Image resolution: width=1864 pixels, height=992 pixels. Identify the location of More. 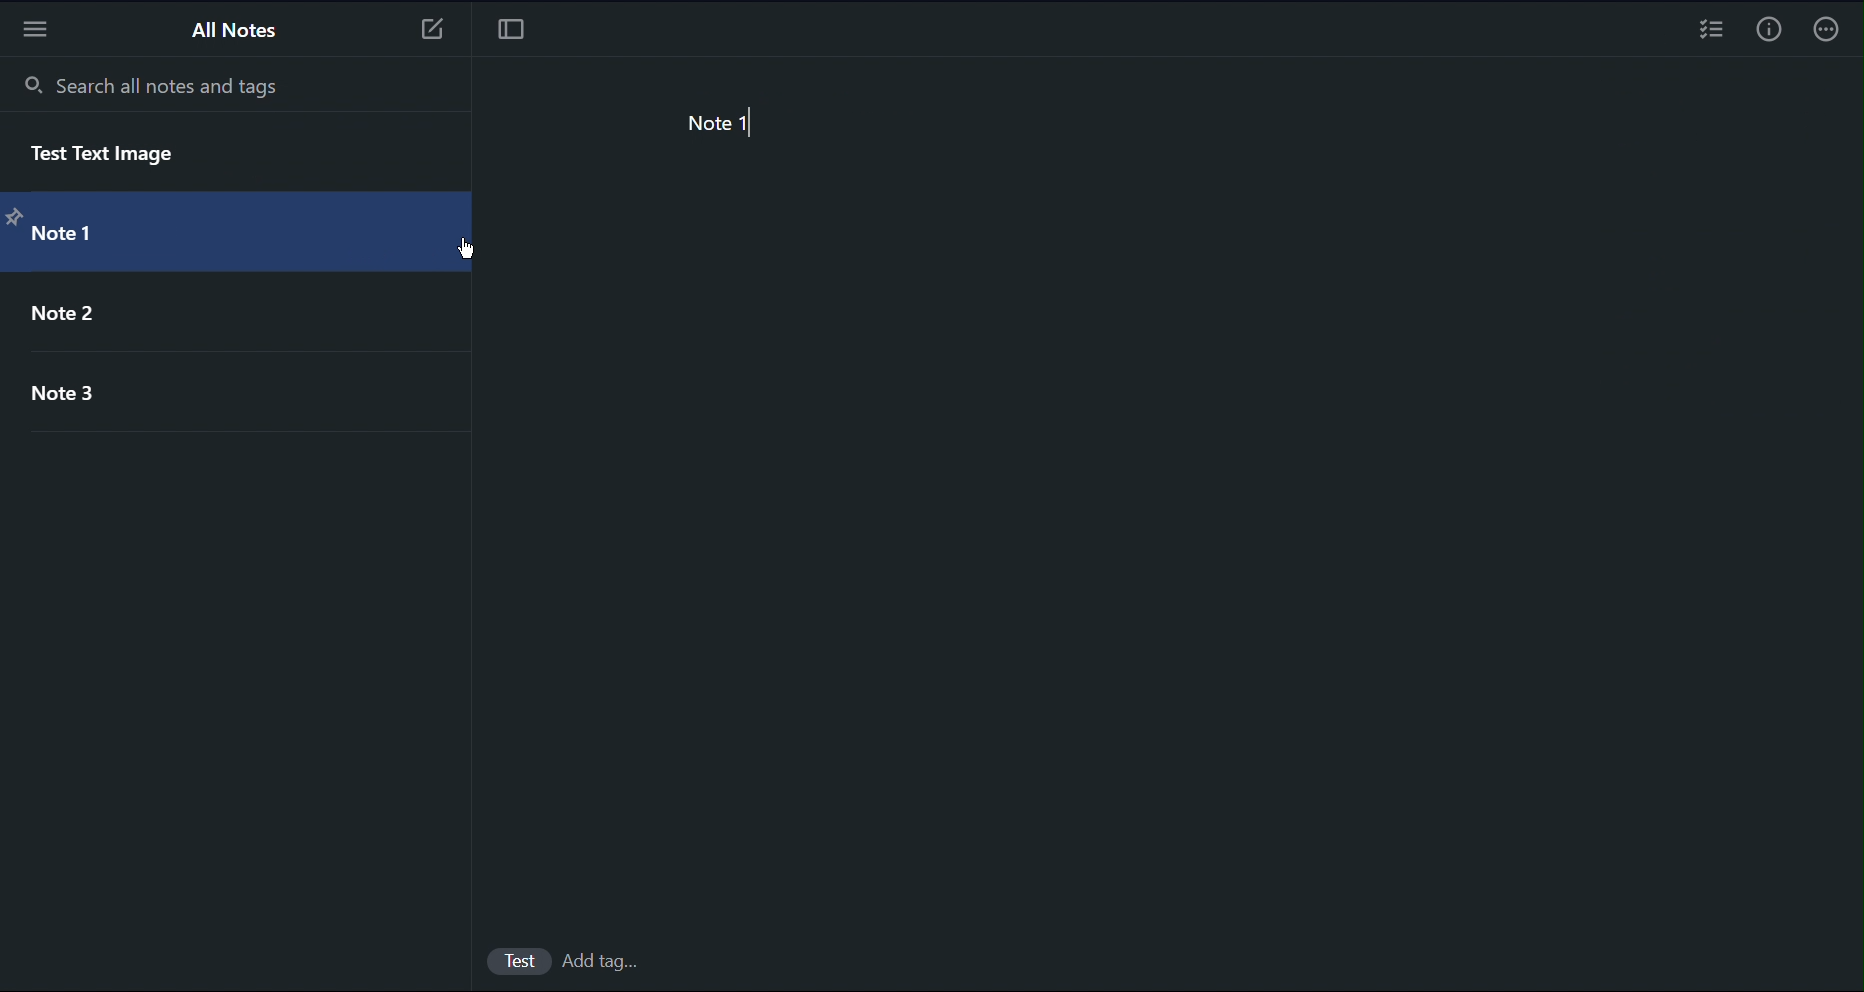
(39, 29).